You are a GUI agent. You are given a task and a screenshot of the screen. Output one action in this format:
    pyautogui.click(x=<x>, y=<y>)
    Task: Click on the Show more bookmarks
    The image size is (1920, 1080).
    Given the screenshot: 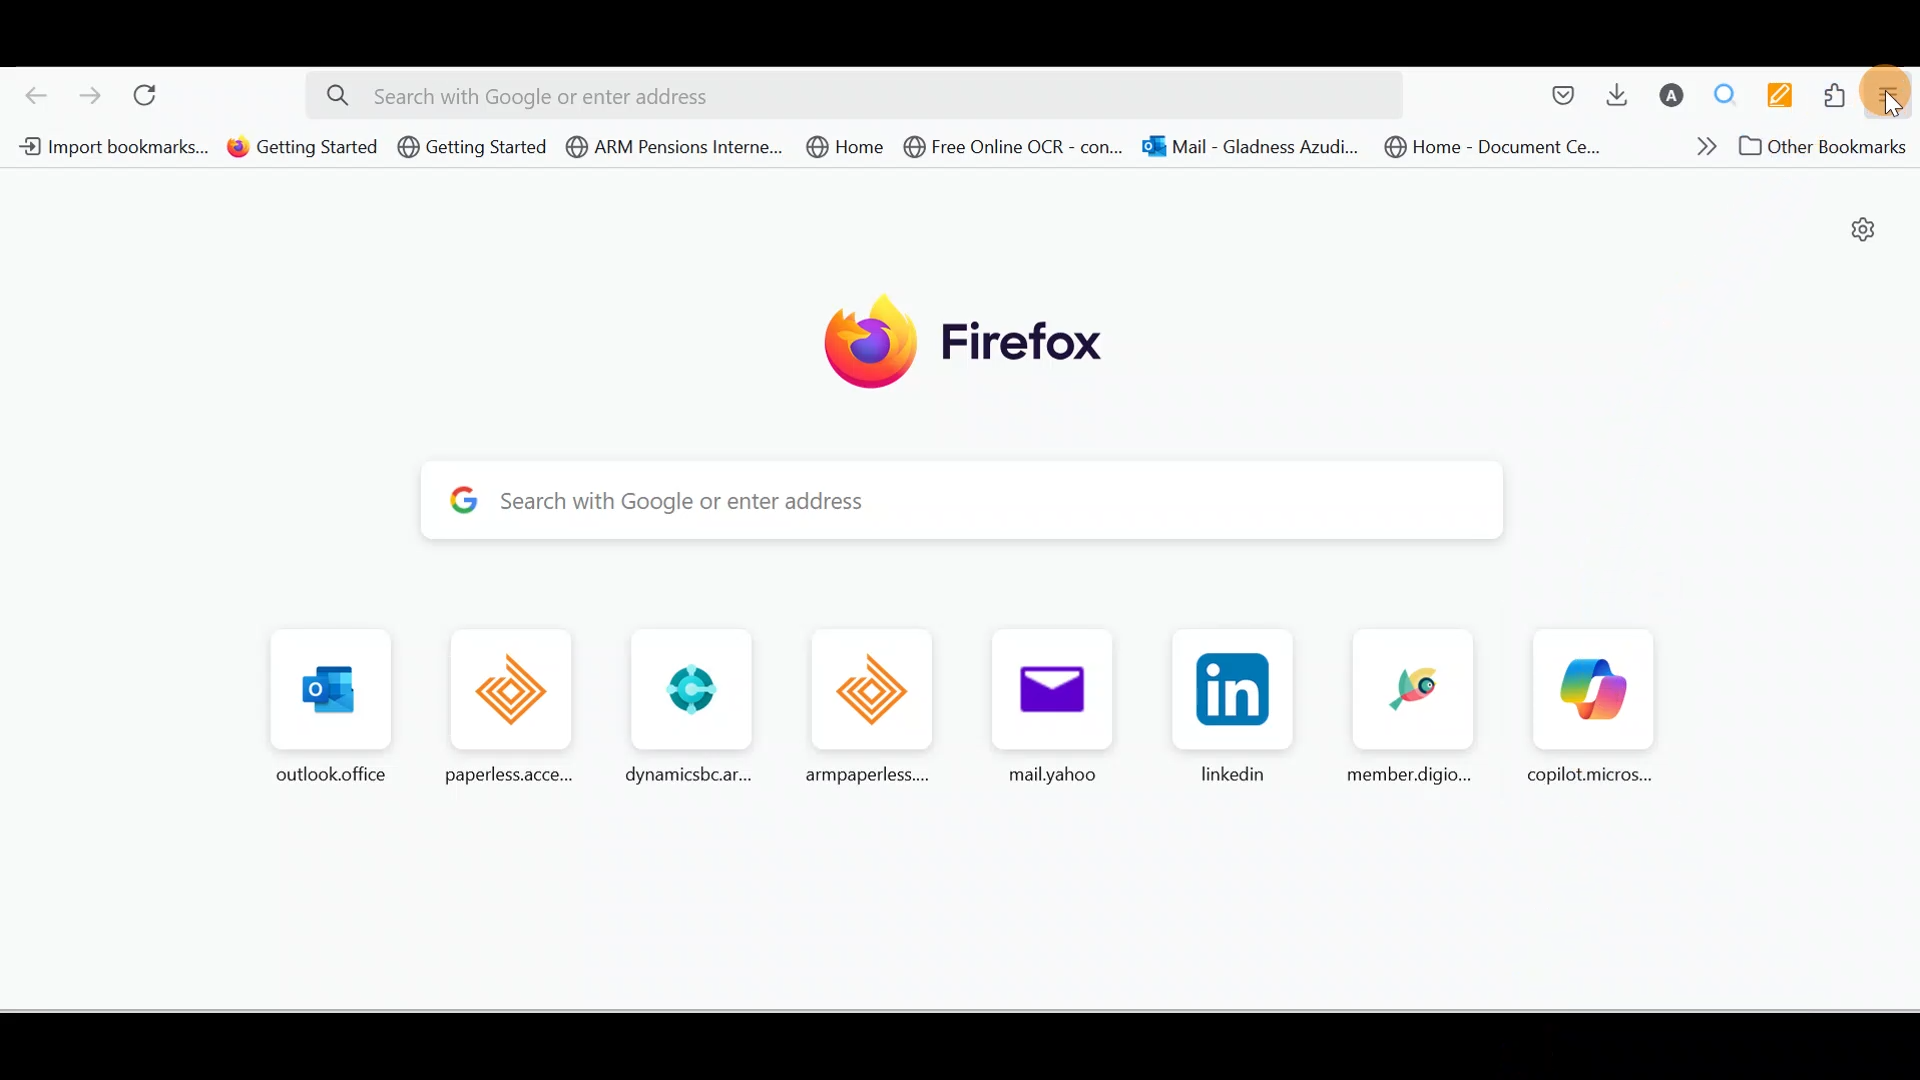 What is the action you would take?
    pyautogui.click(x=1700, y=146)
    